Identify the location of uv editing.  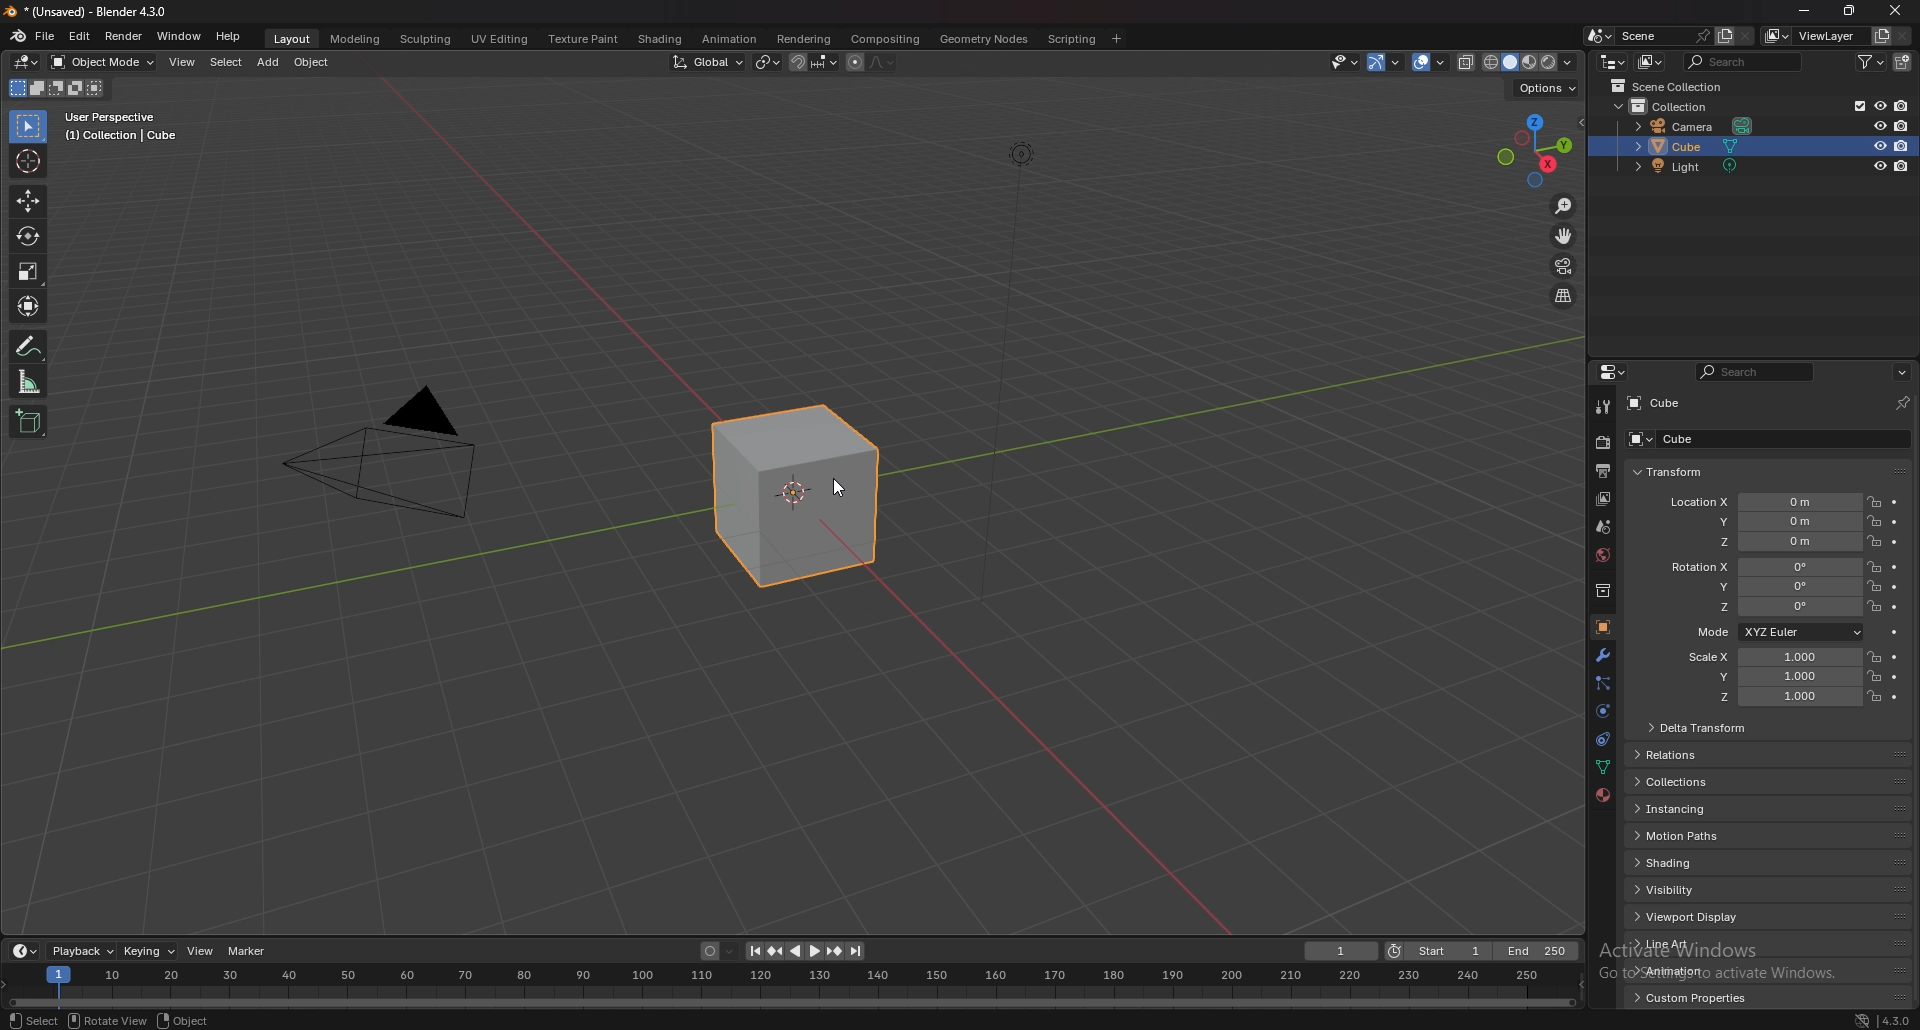
(502, 39).